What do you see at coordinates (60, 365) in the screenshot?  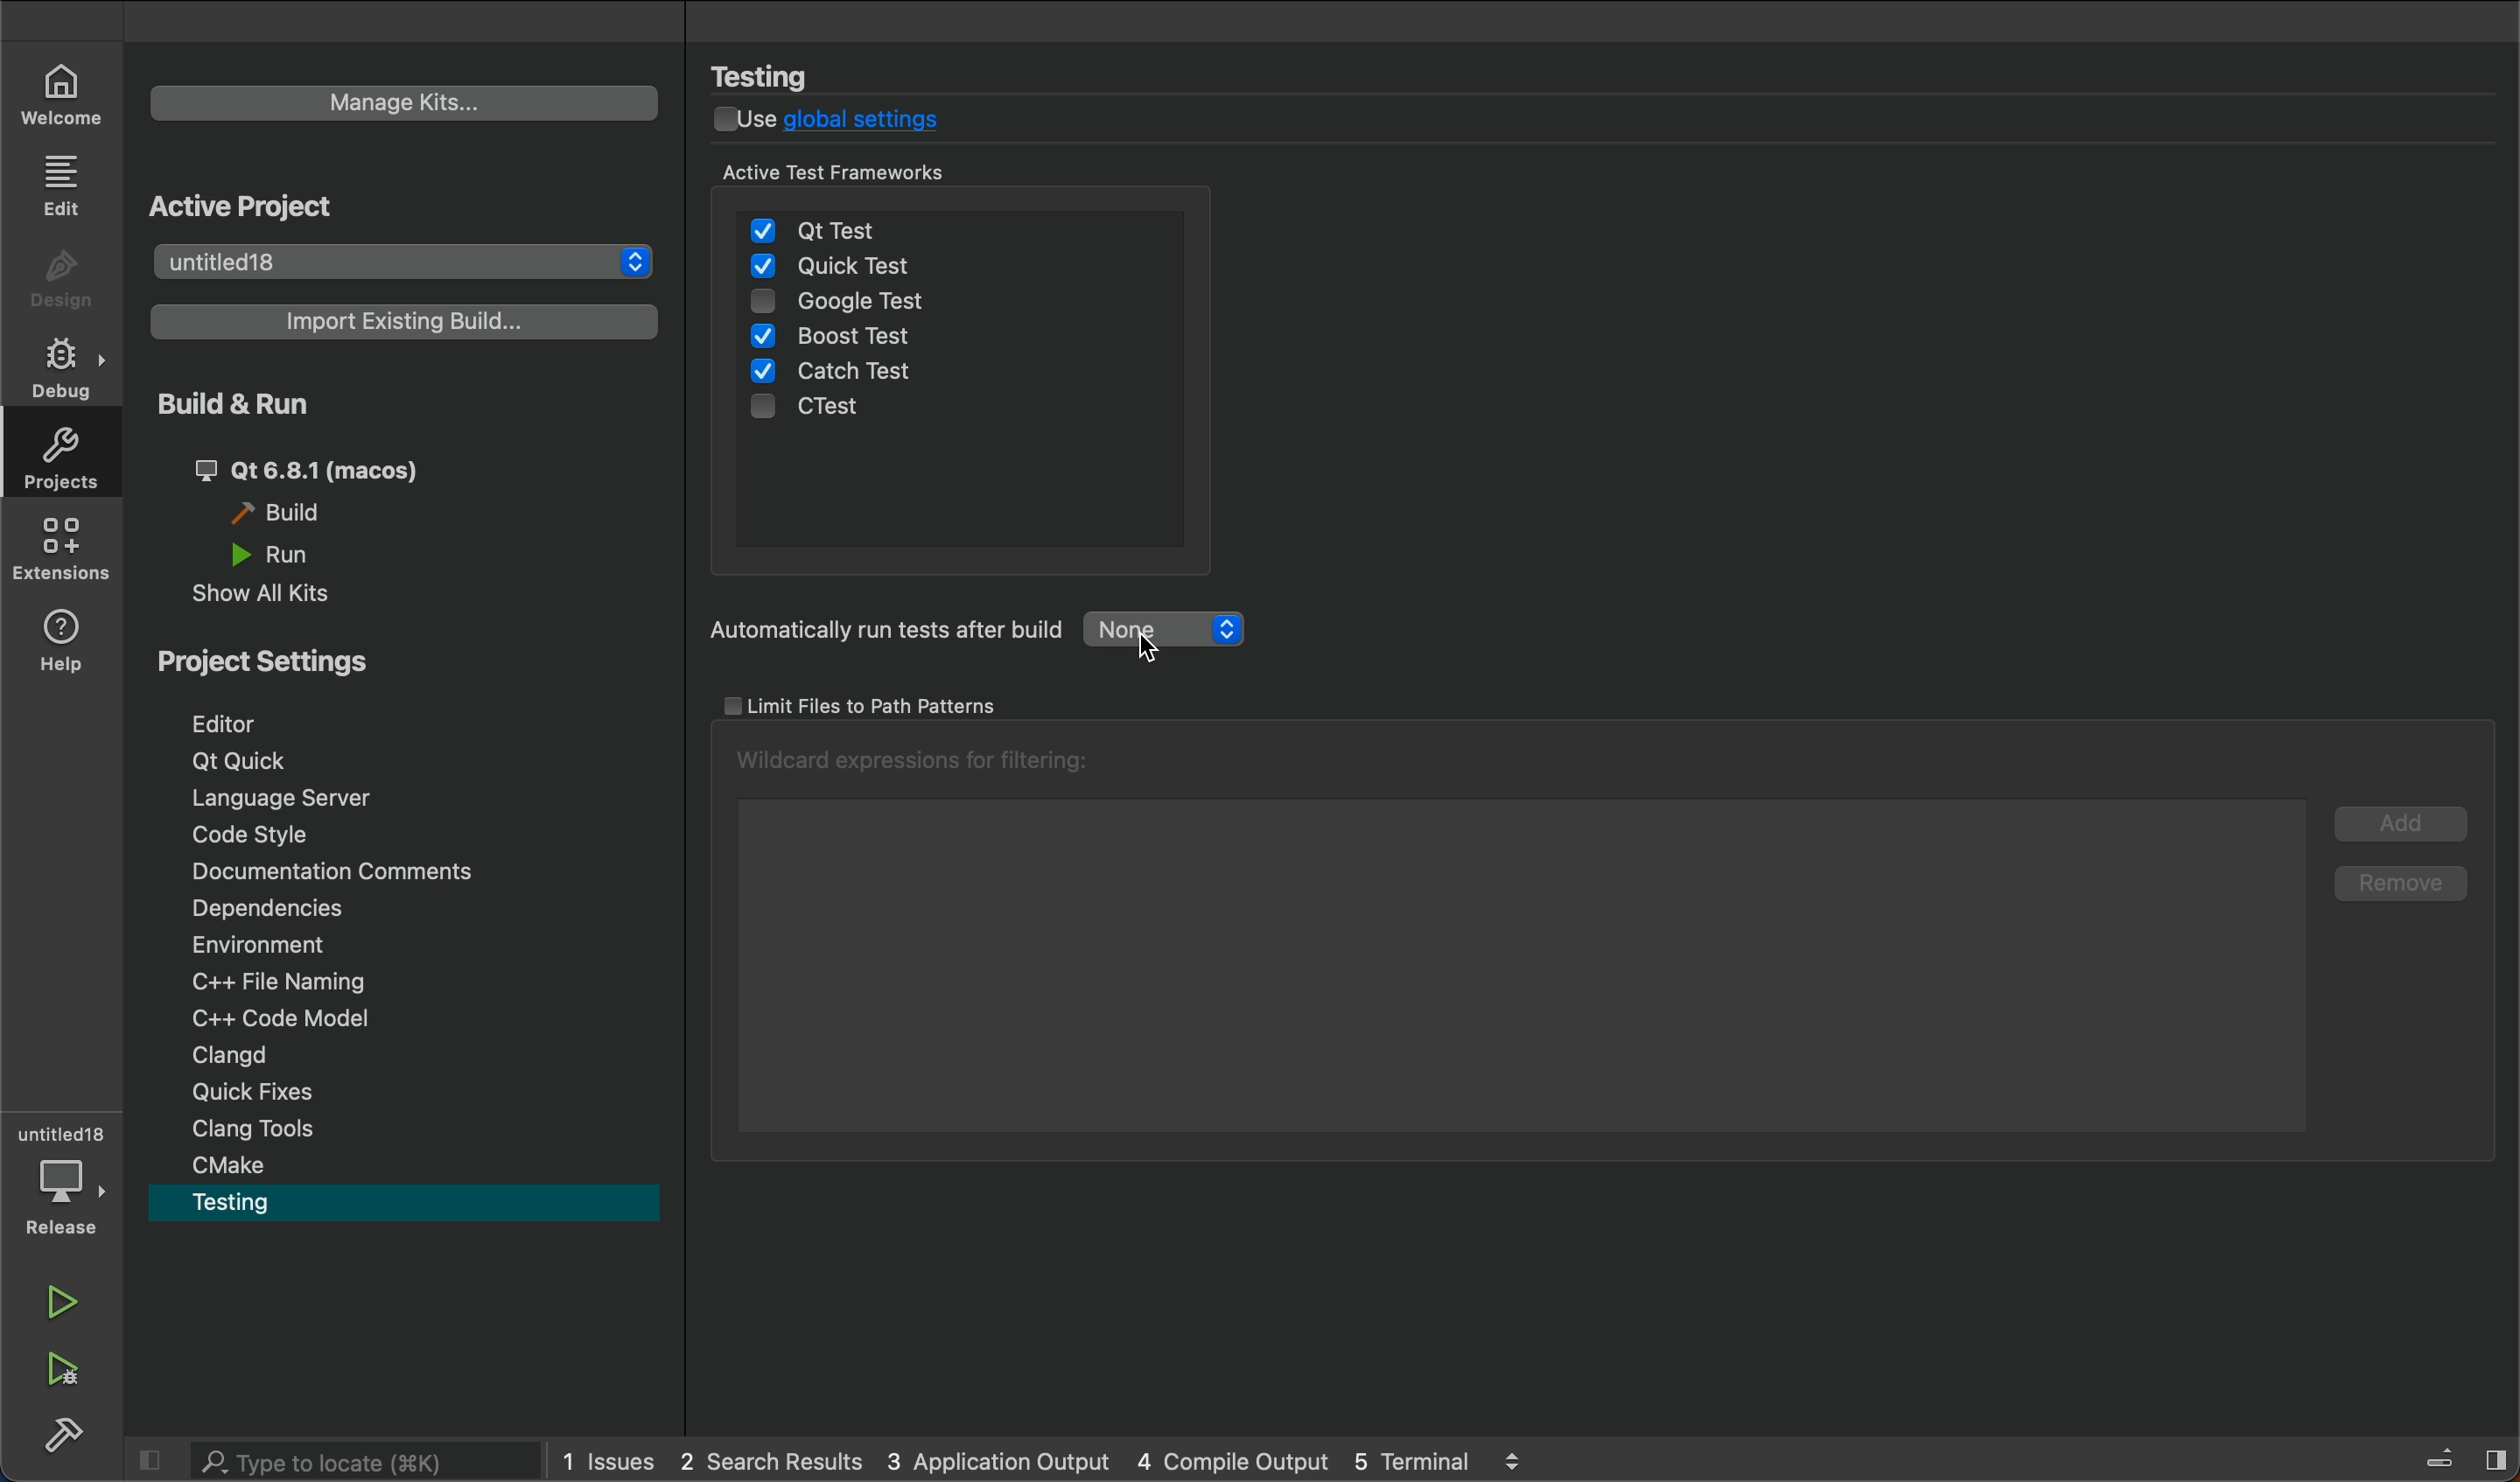 I see `debug` at bounding box center [60, 365].